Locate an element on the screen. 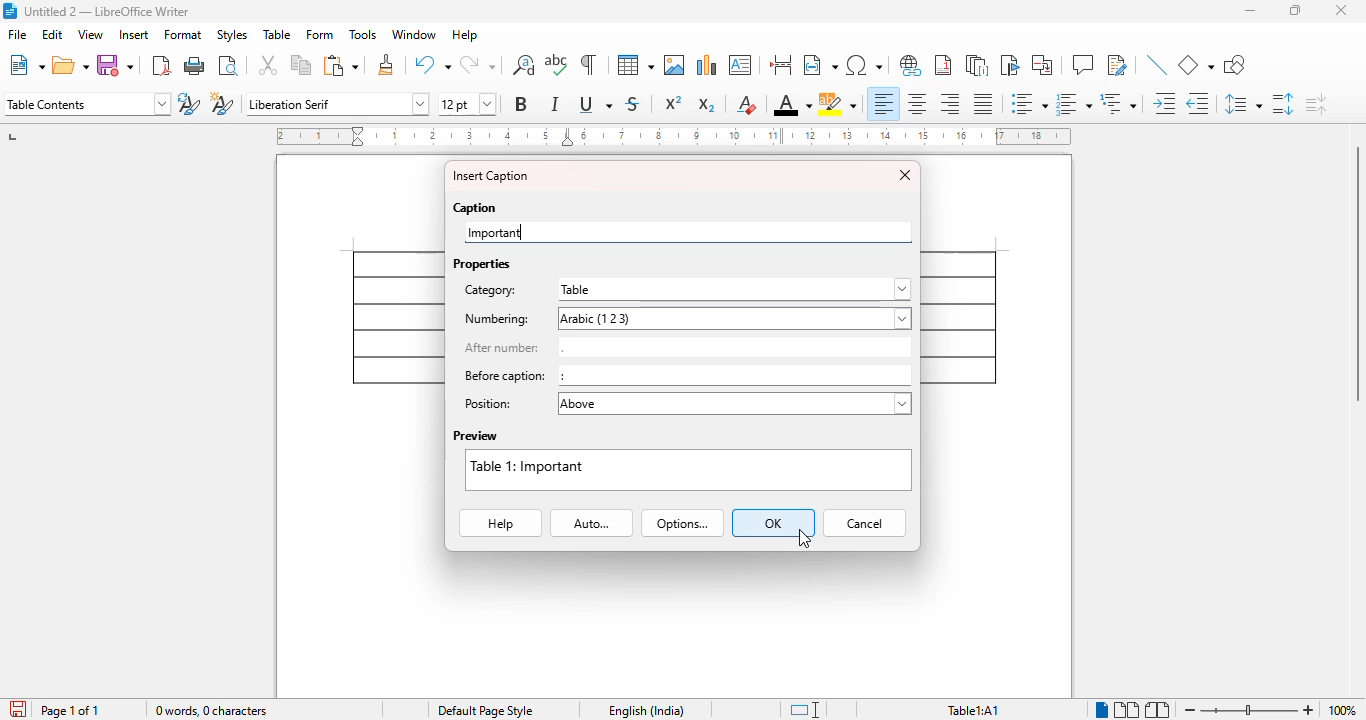  insert is located at coordinates (135, 35).